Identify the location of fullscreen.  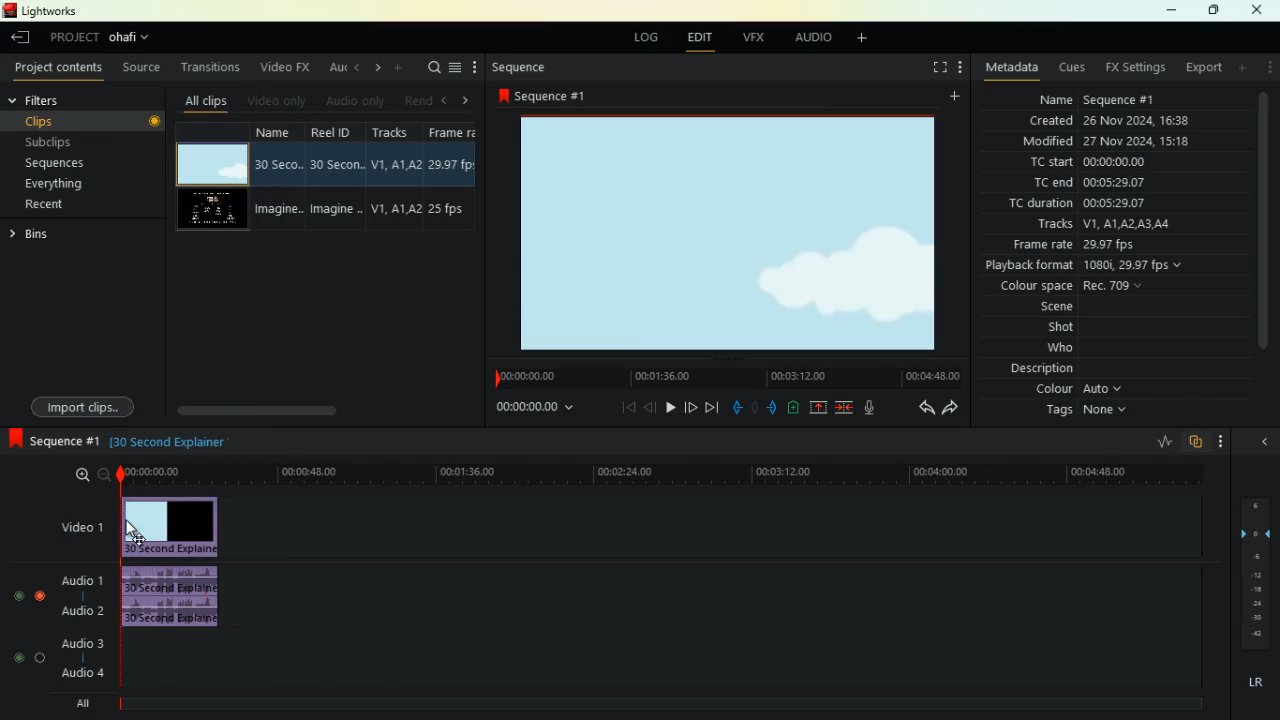
(930, 67).